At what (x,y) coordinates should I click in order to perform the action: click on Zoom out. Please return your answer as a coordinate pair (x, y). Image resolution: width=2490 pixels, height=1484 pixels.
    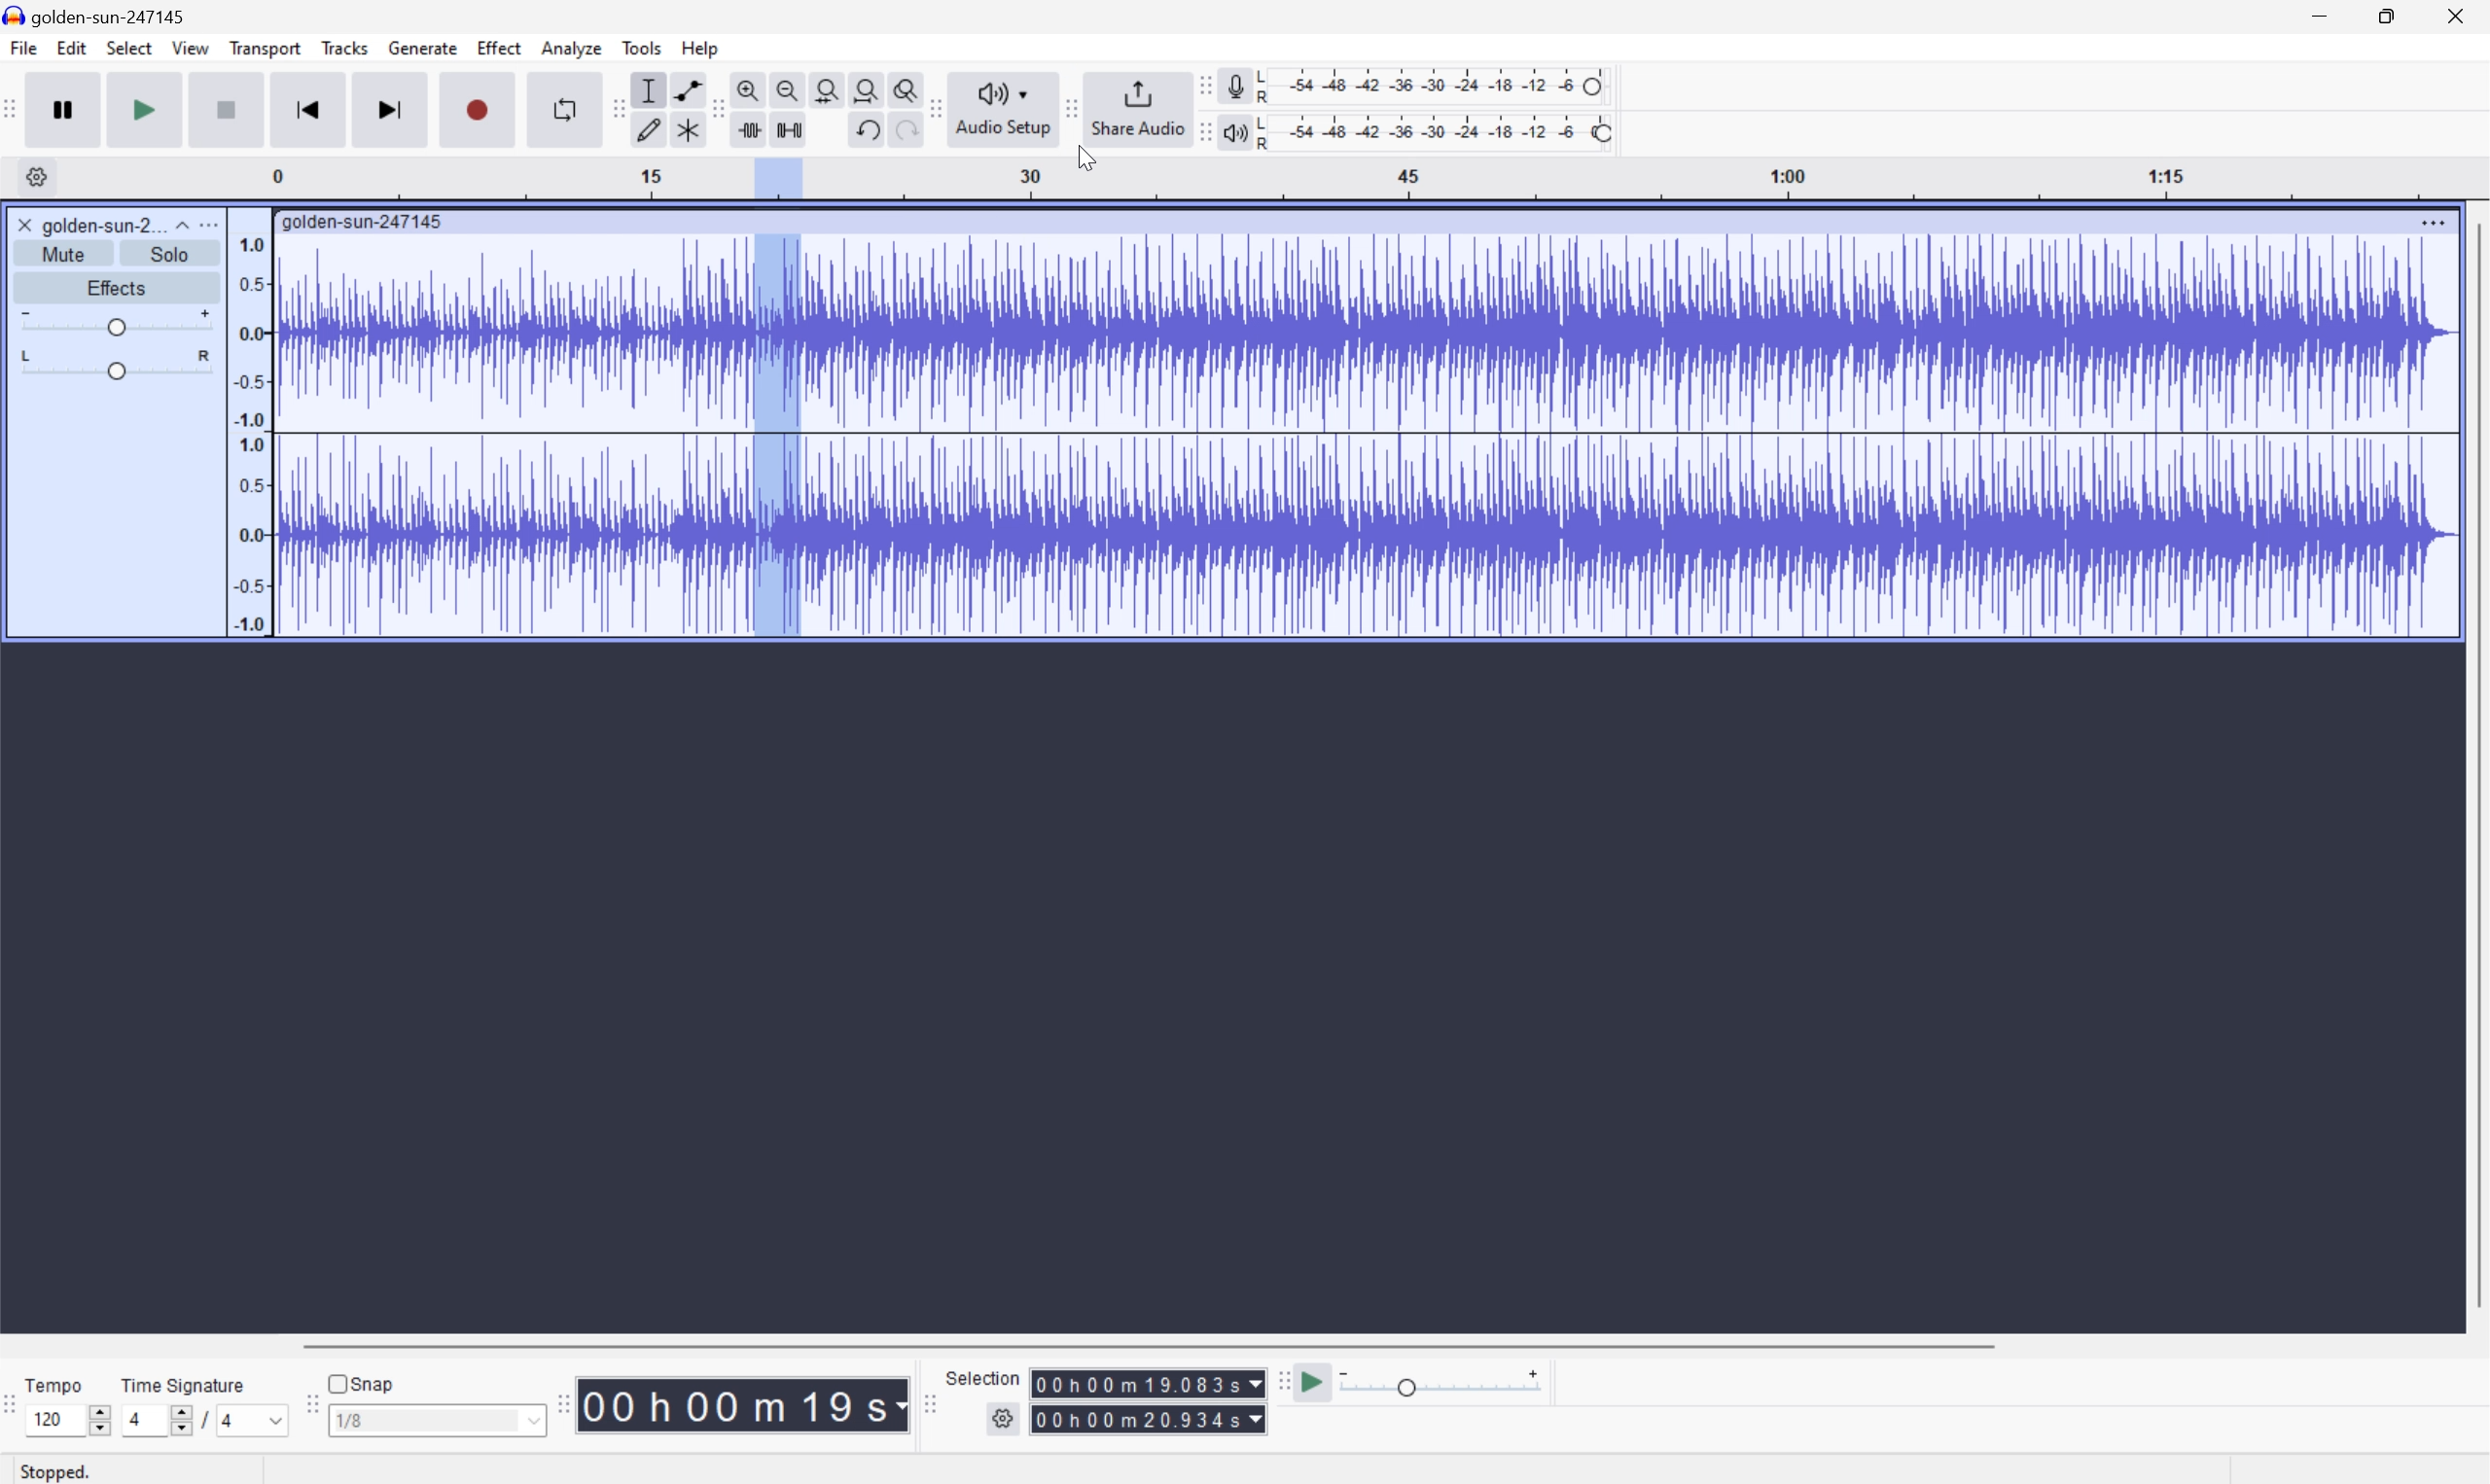
    Looking at the image, I should click on (786, 87).